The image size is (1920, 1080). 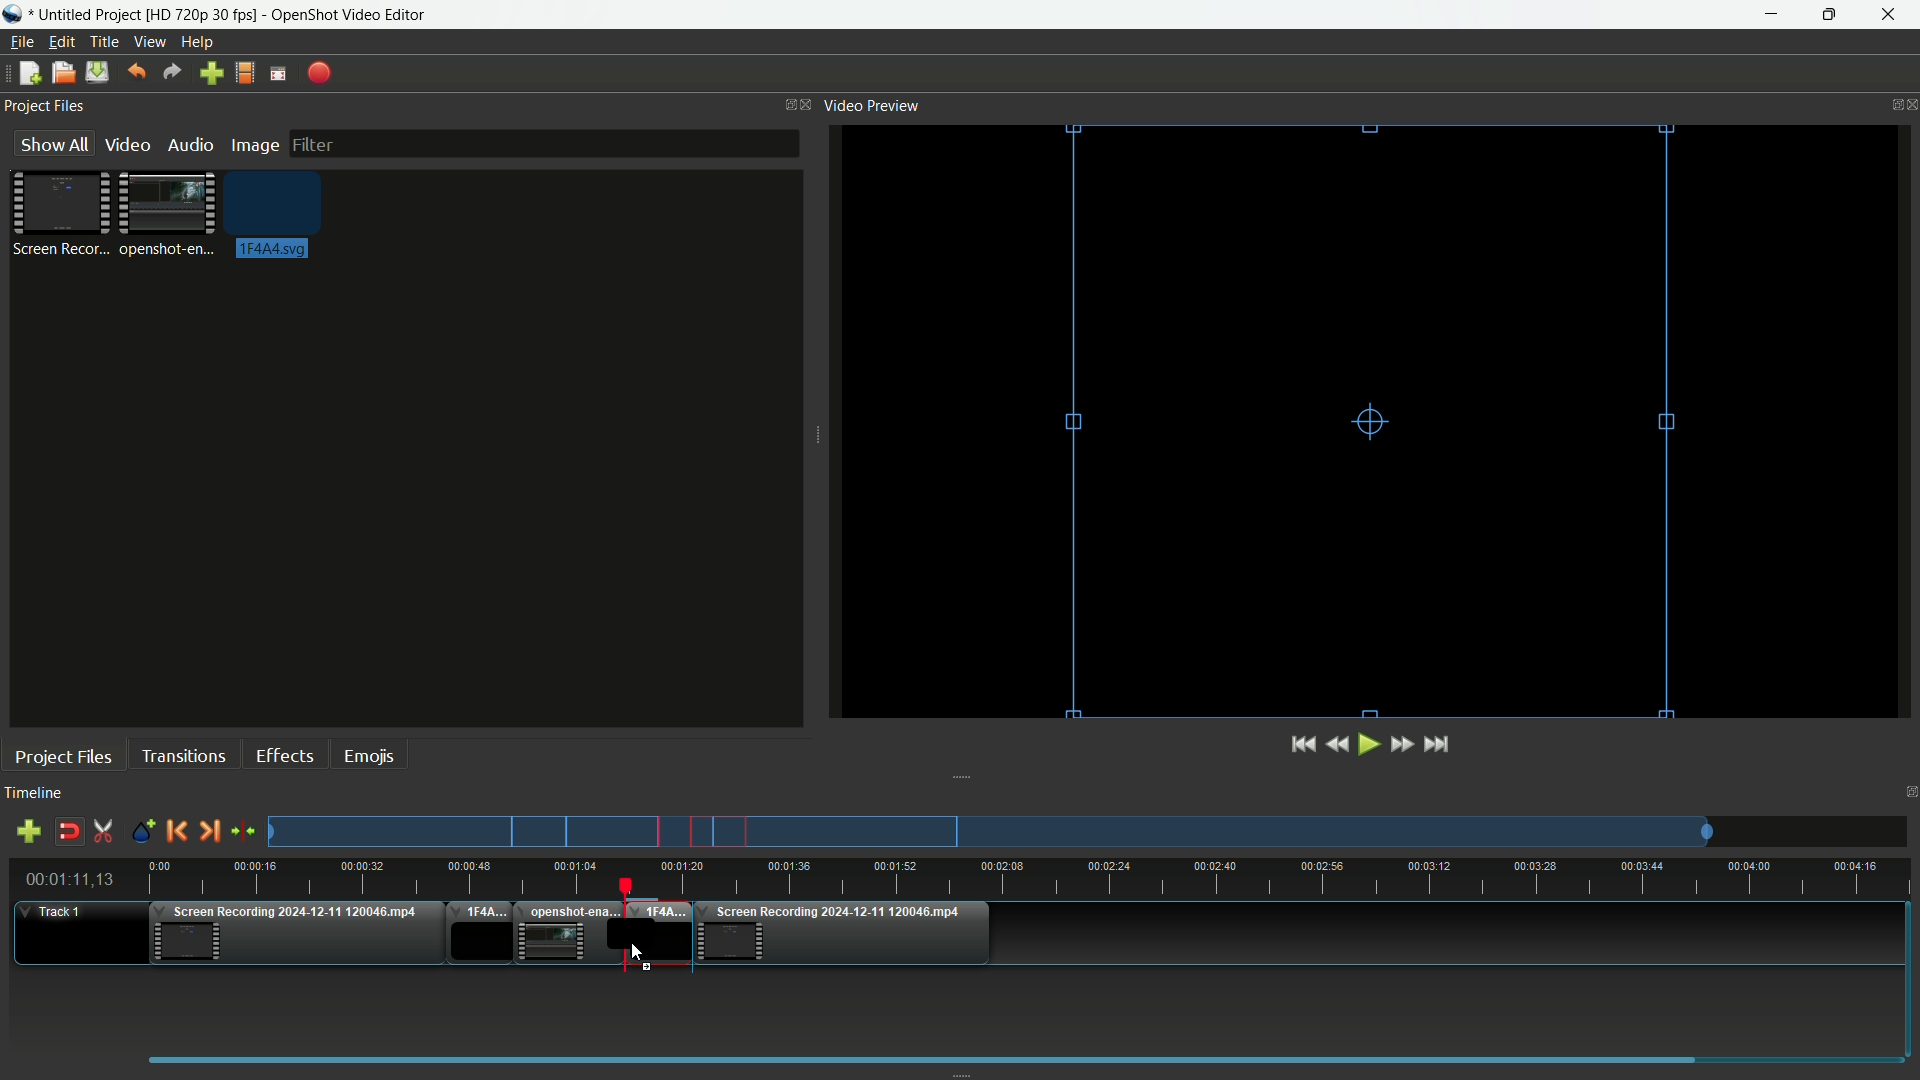 What do you see at coordinates (133, 73) in the screenshot?
I see `Undo` at bounding box center [133, 73].